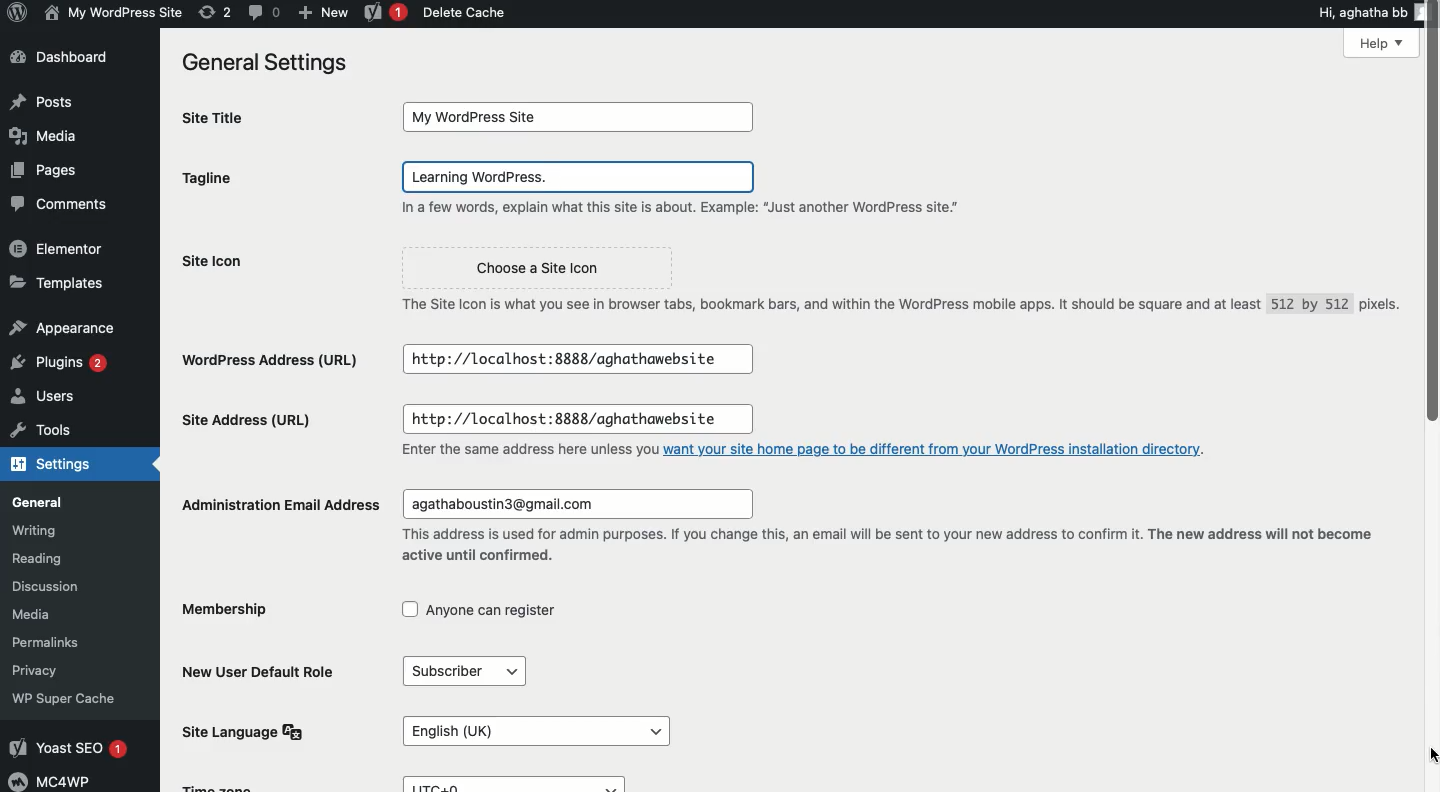 This screenshot has width=1440, height=792. Describe the element at coordinates (62, 246) in the screenshot. I see `Elementor` at that location.